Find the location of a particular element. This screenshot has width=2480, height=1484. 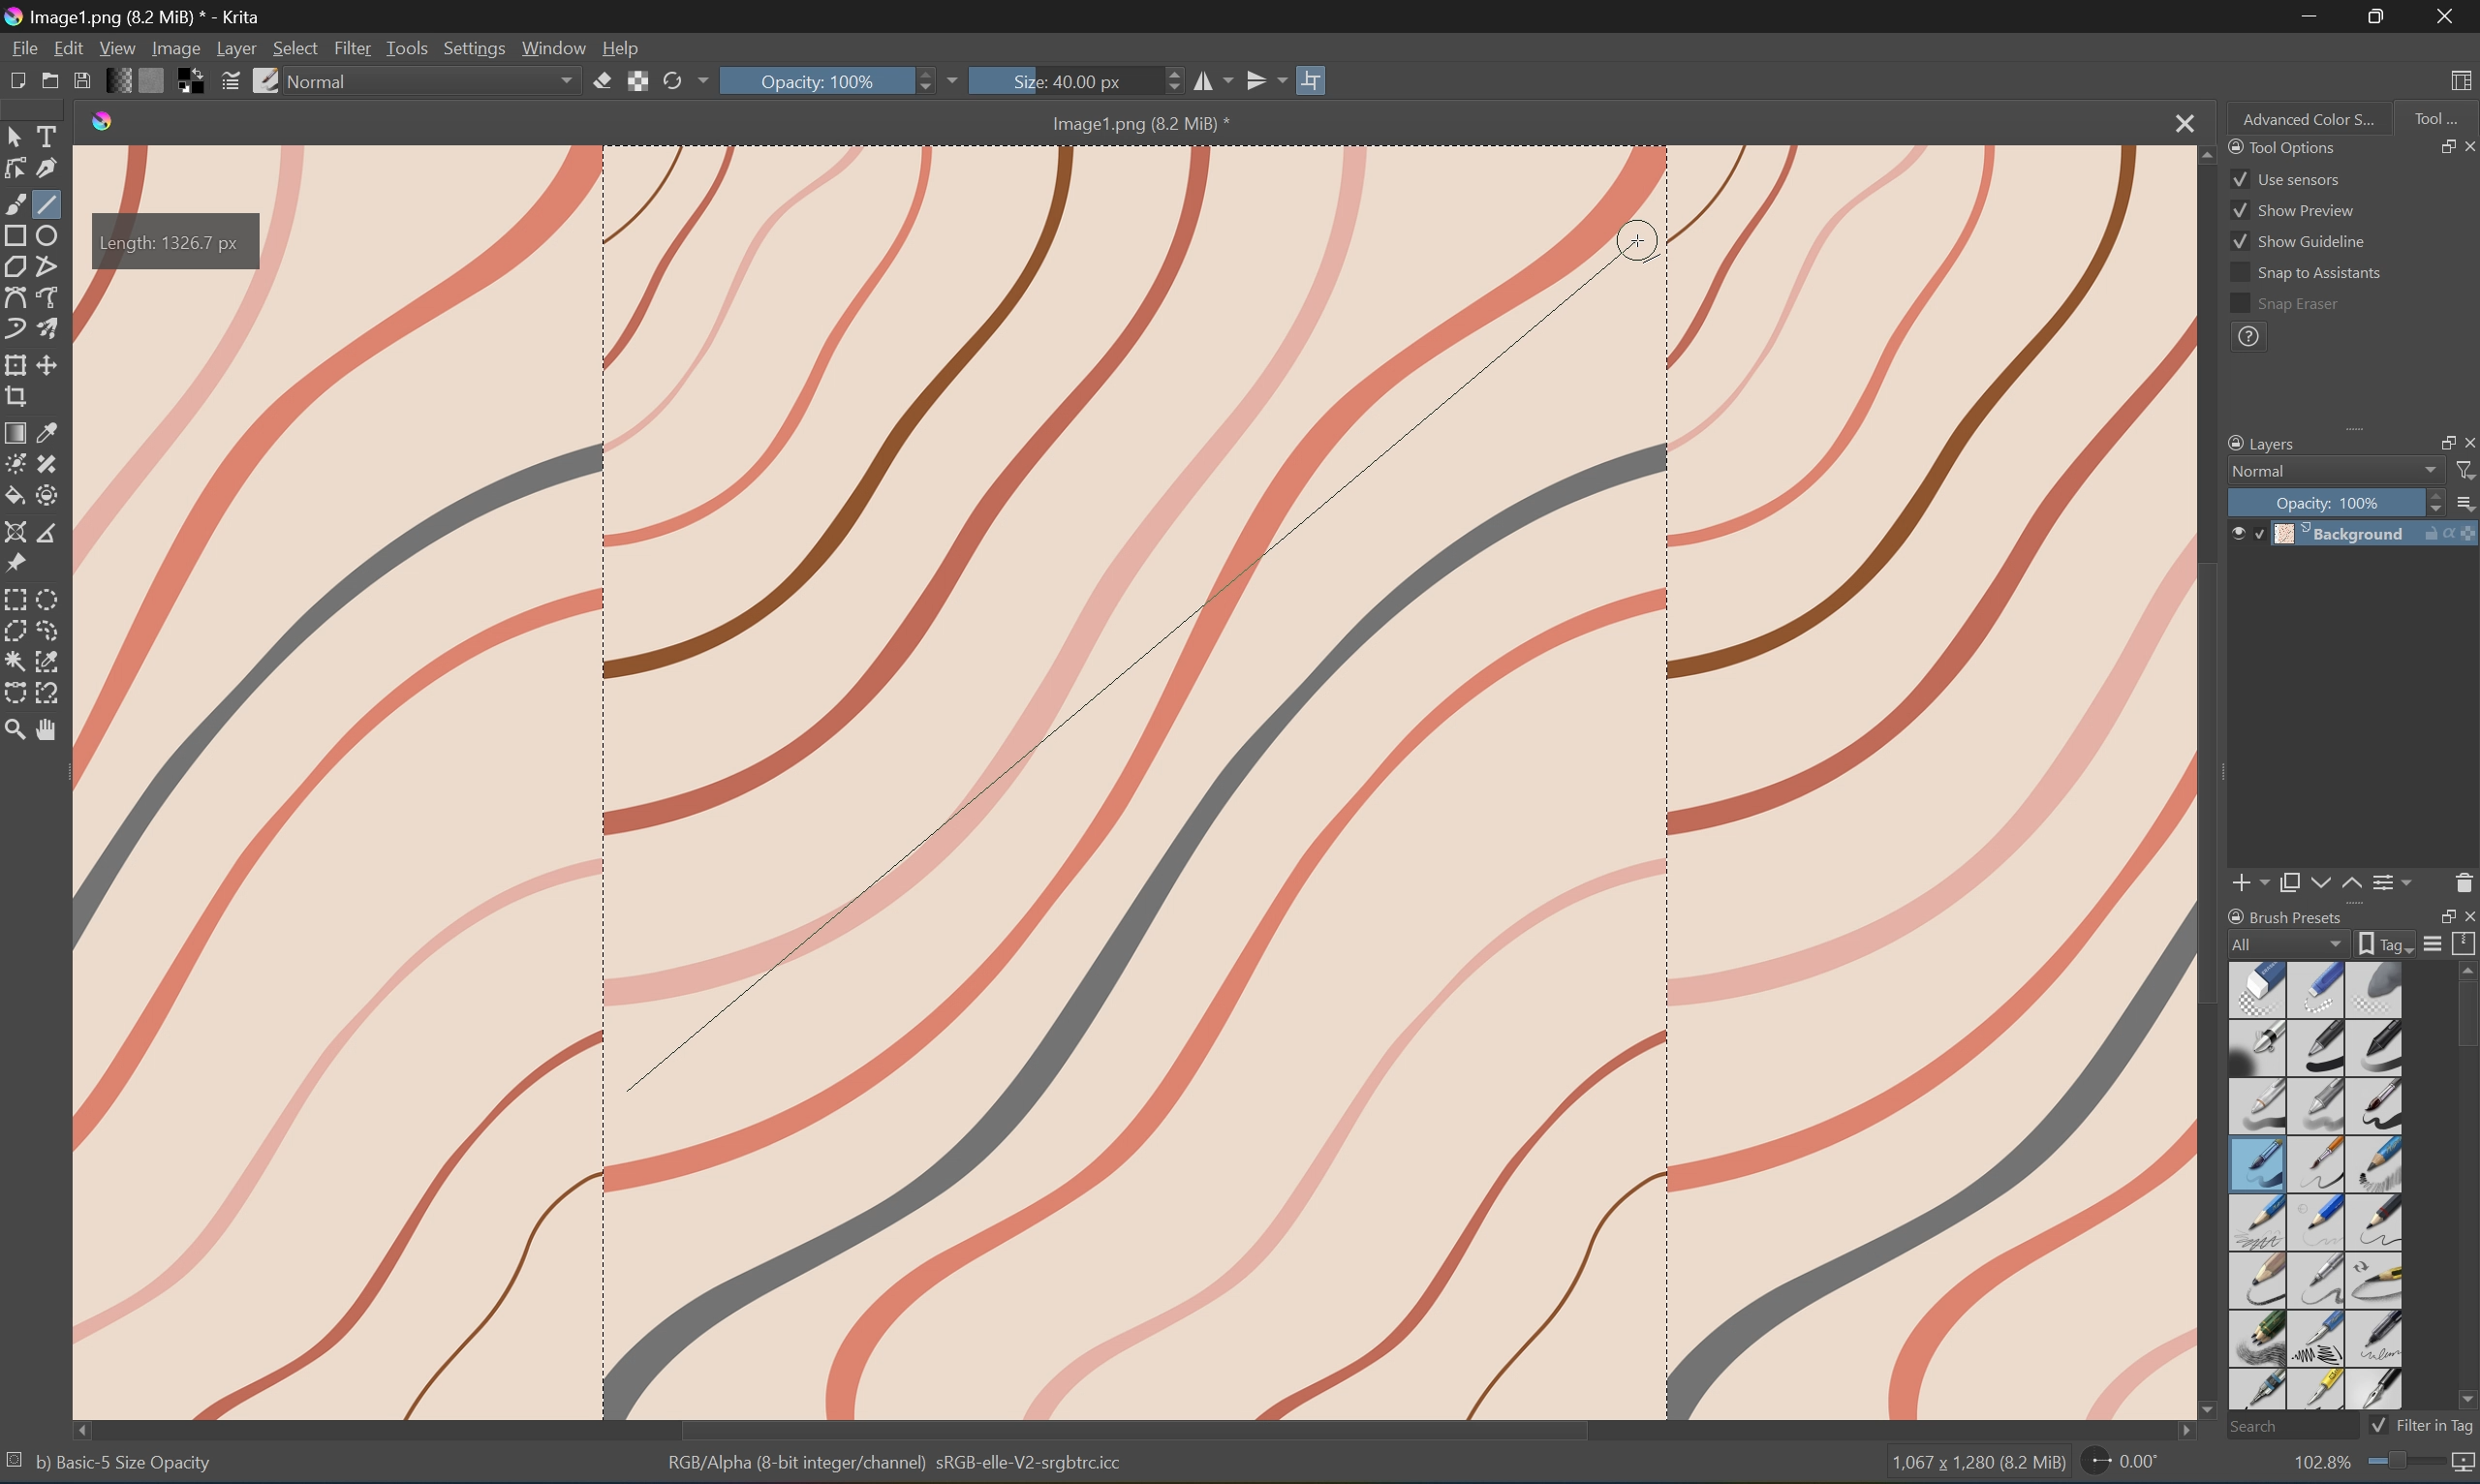

Tool... is located at coordinates (2440, 117).